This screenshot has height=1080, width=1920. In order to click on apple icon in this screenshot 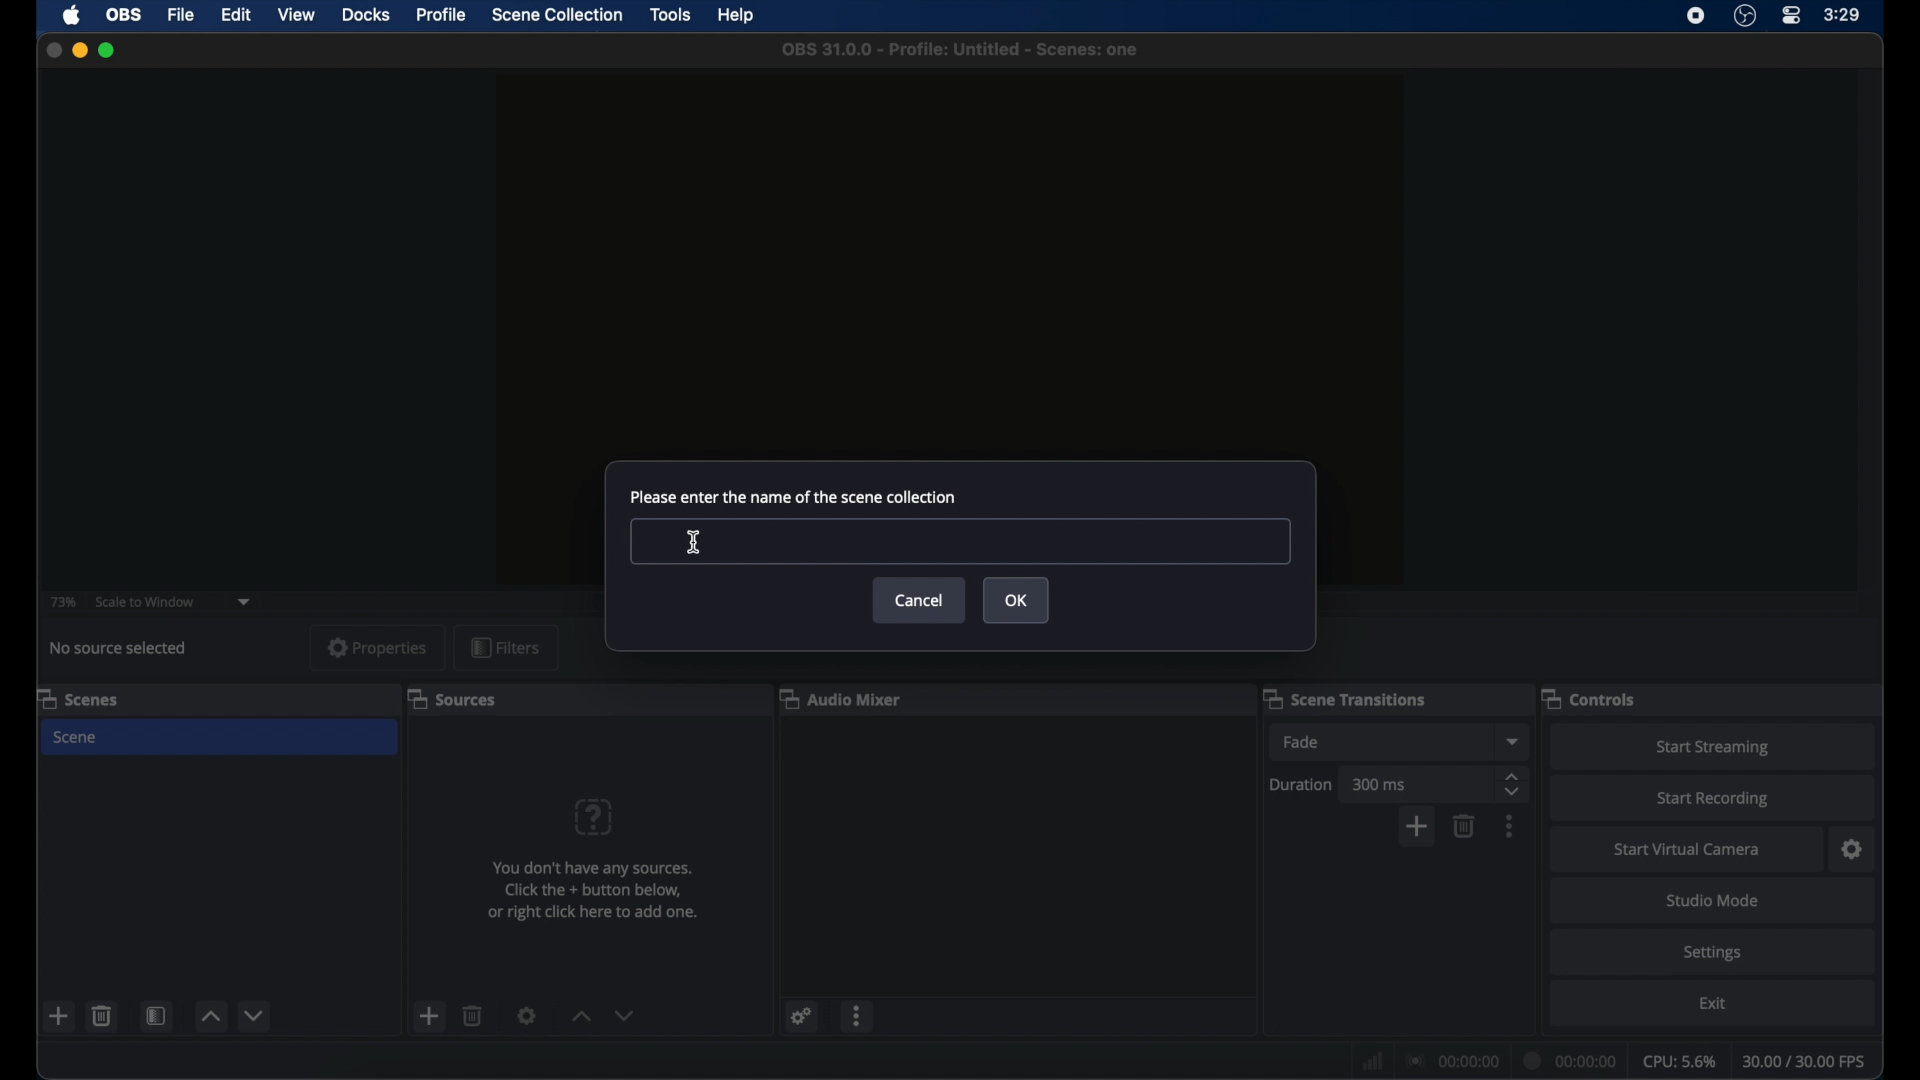, I will do `click(72, 16)`.